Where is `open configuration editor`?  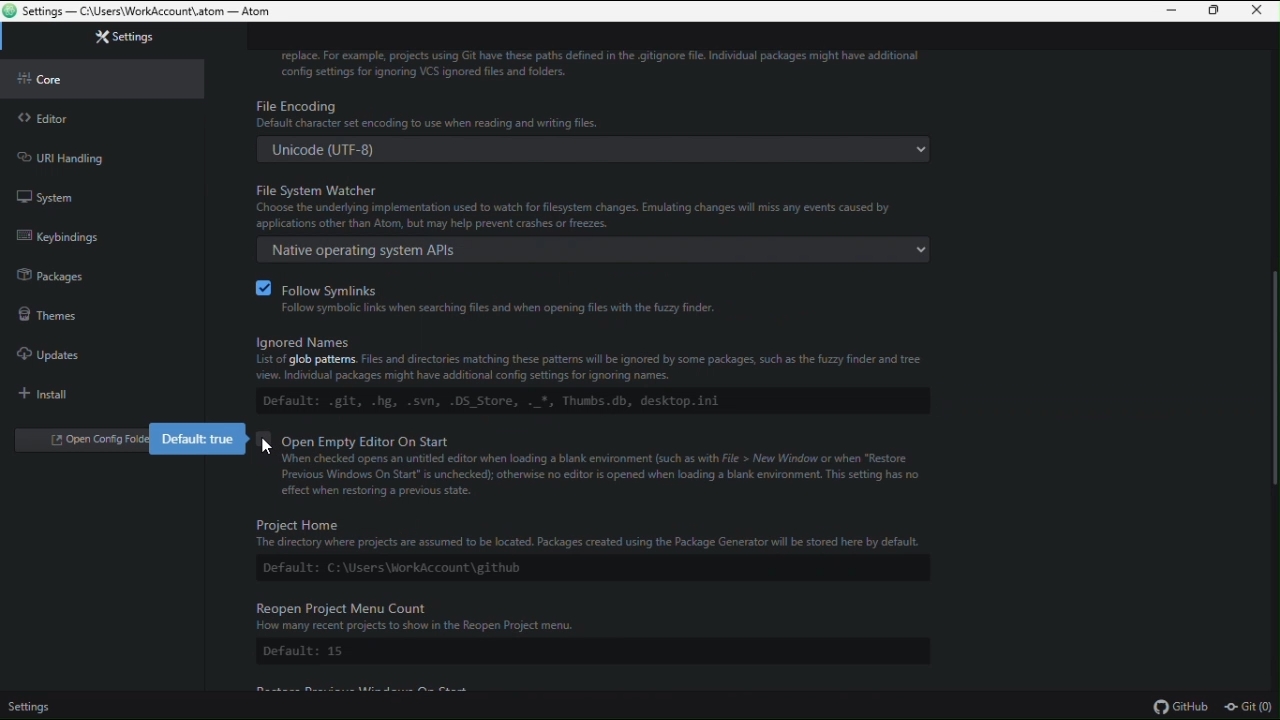 open configuration editor is located at coordinates (78, 441).